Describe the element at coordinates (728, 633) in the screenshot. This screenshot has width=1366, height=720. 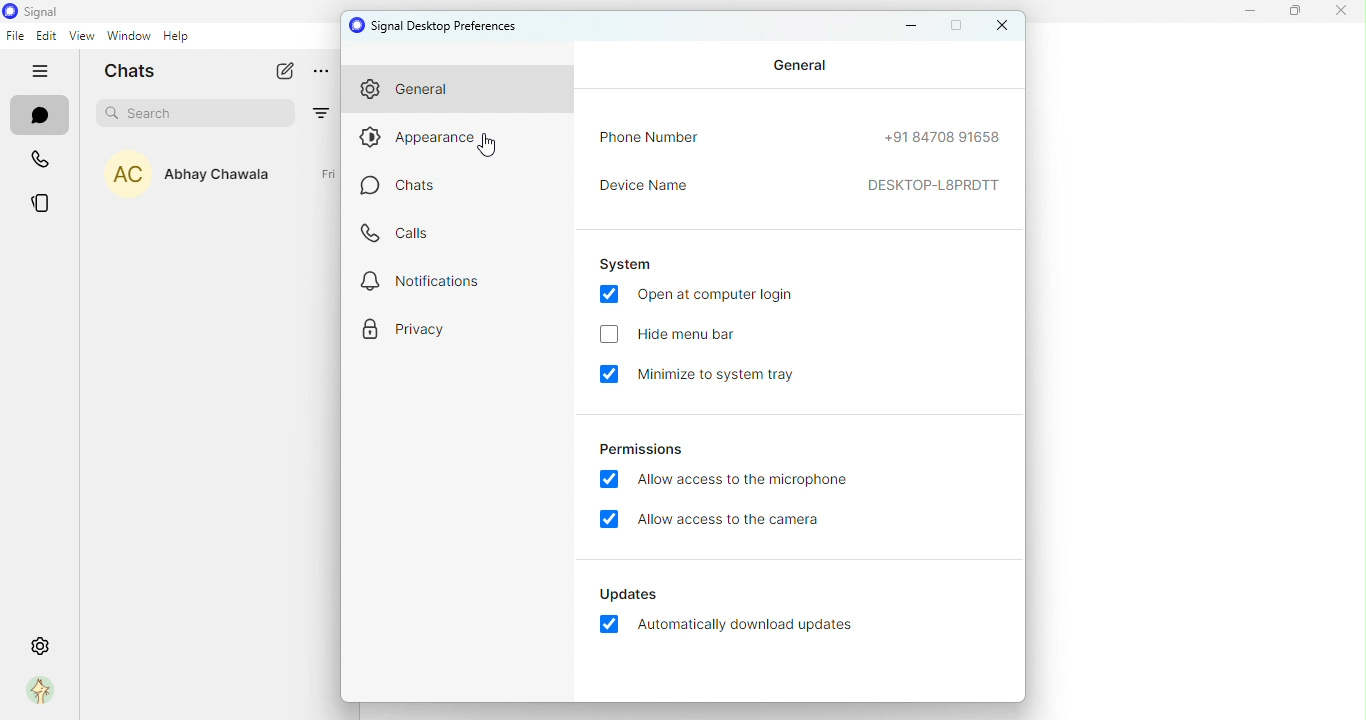
I see `automatically download update` at that location.